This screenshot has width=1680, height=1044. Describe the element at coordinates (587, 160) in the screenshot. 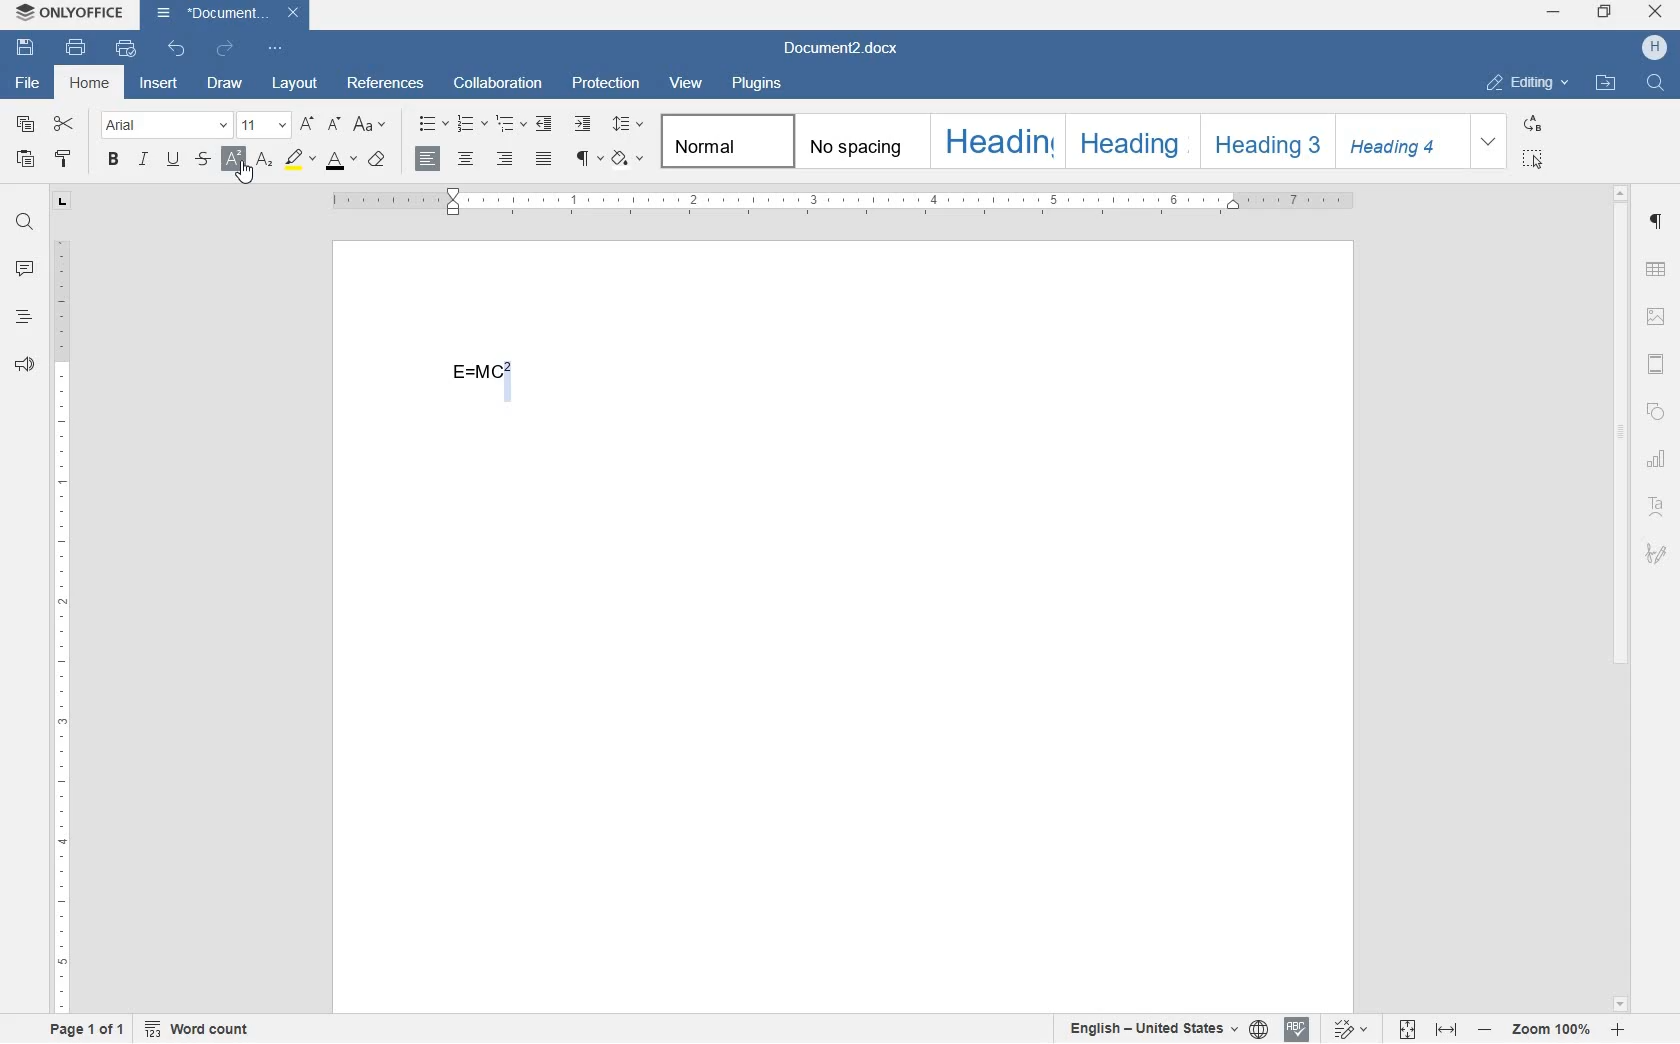

I see `non printing characters` at that location.